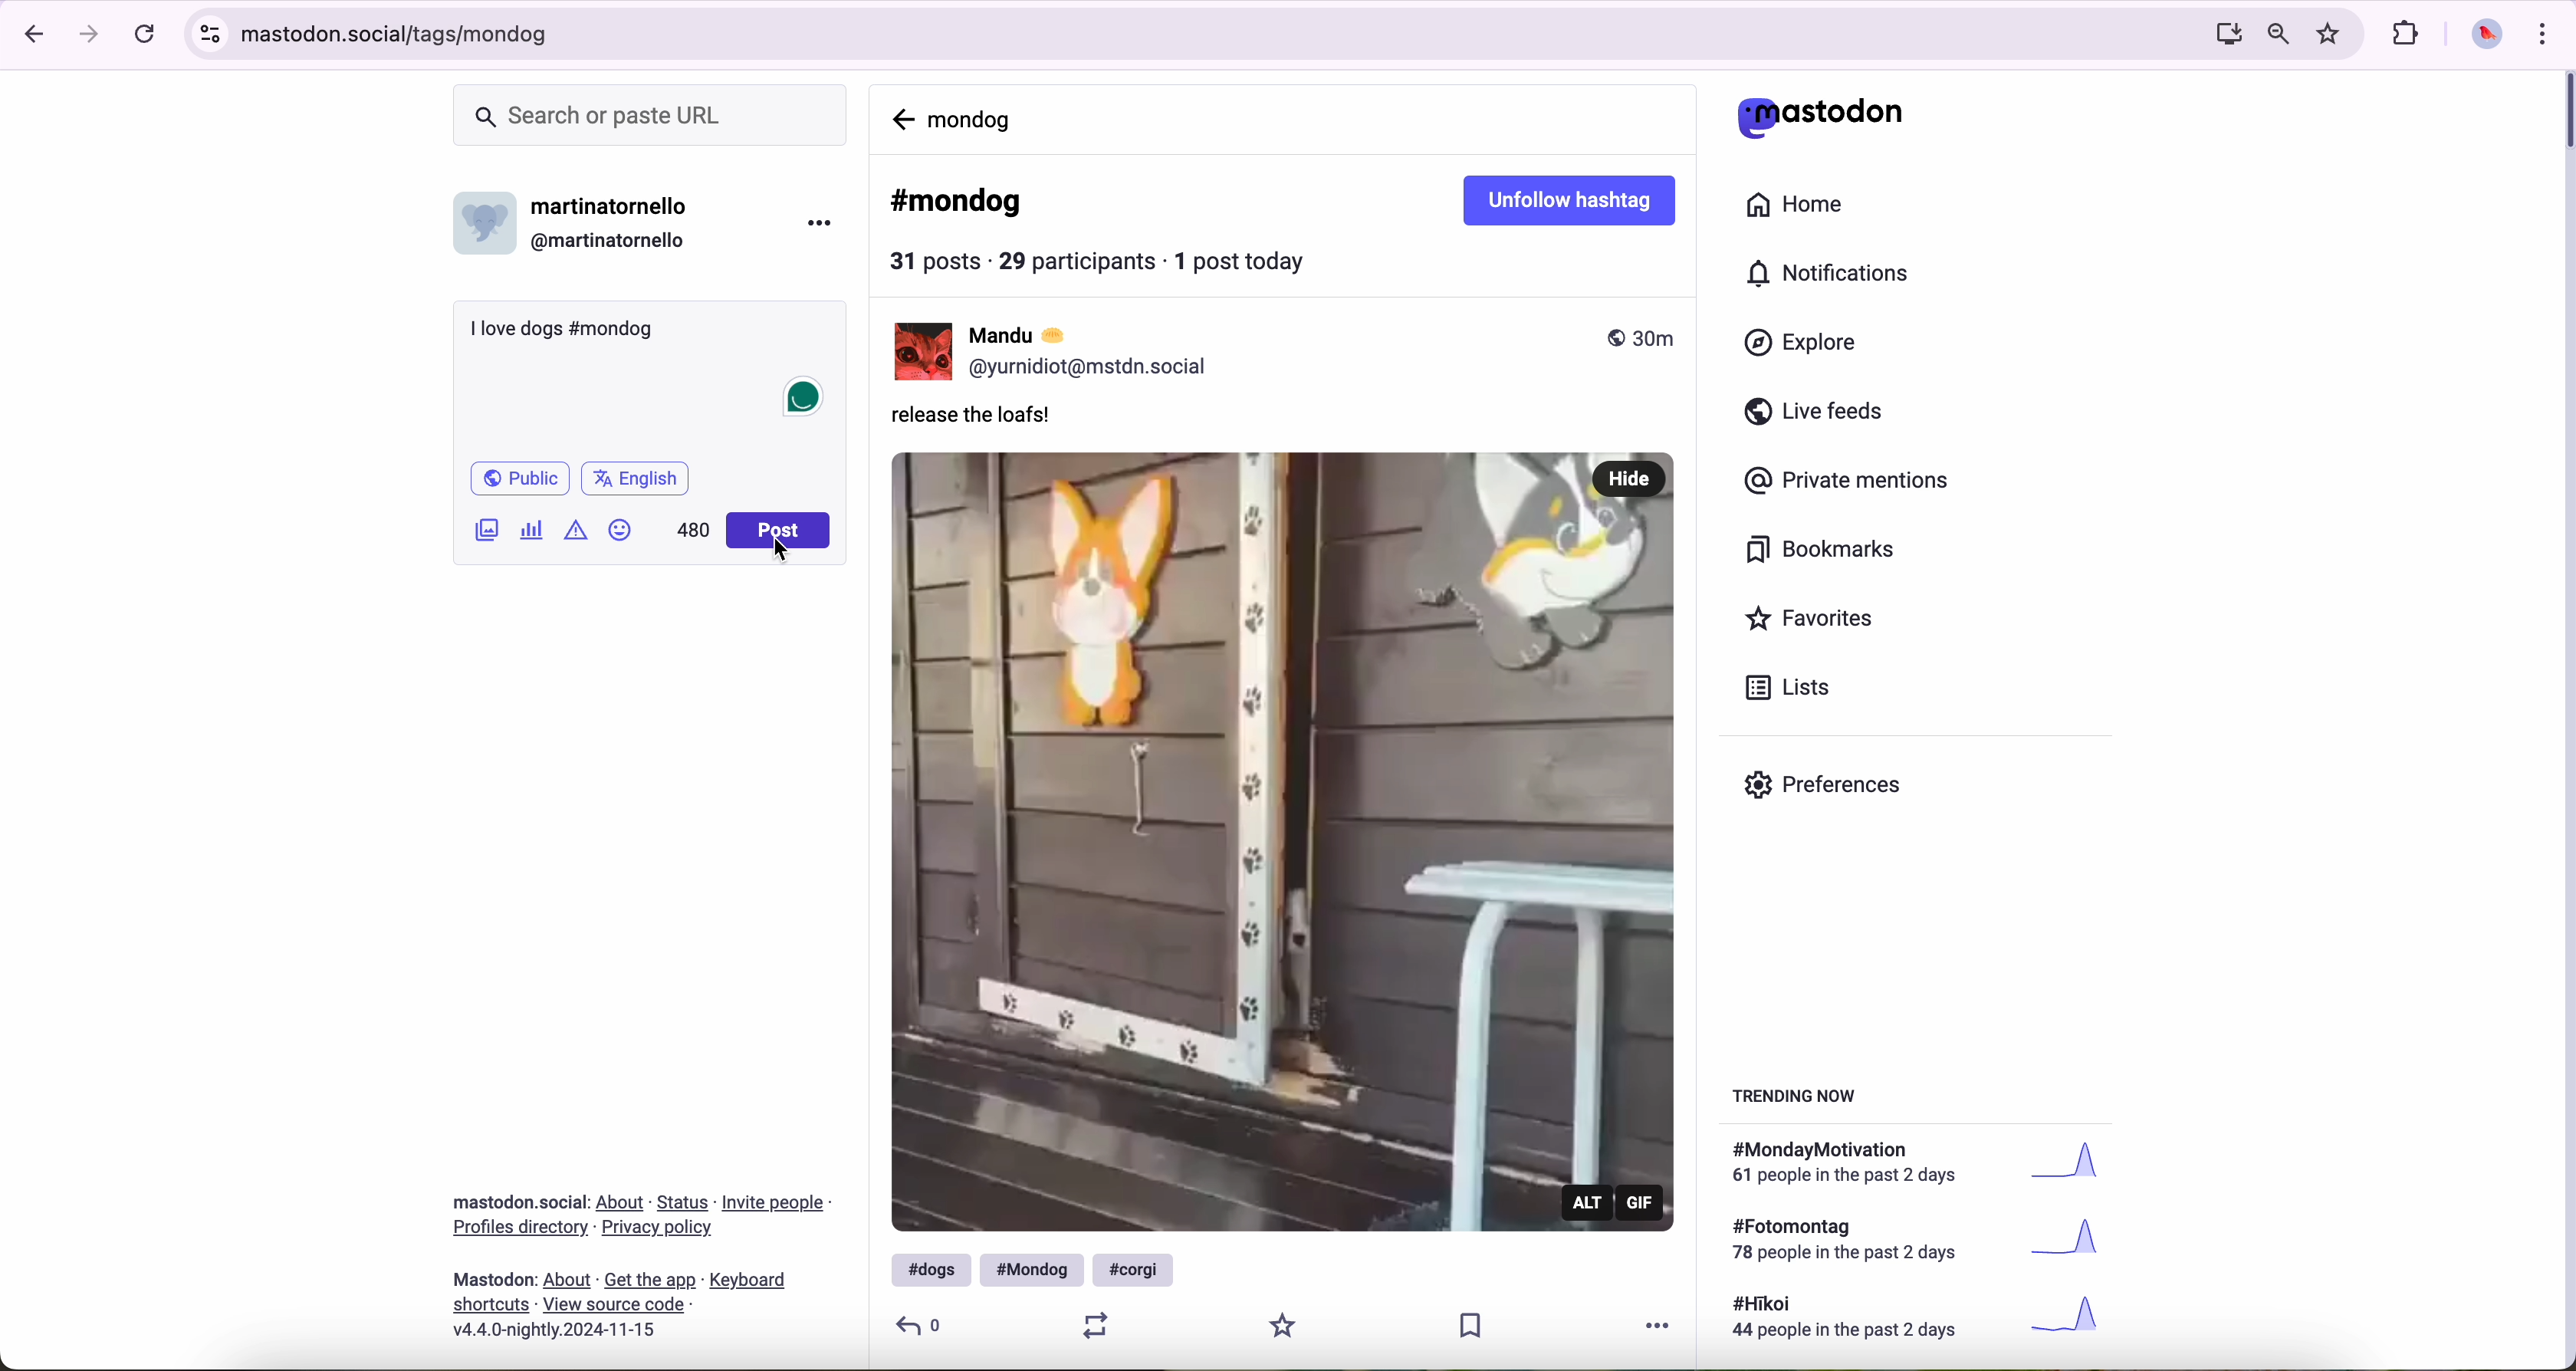  Describe the element at coordinates (1185, 37) in the screenshot. I see `URL` at that location.